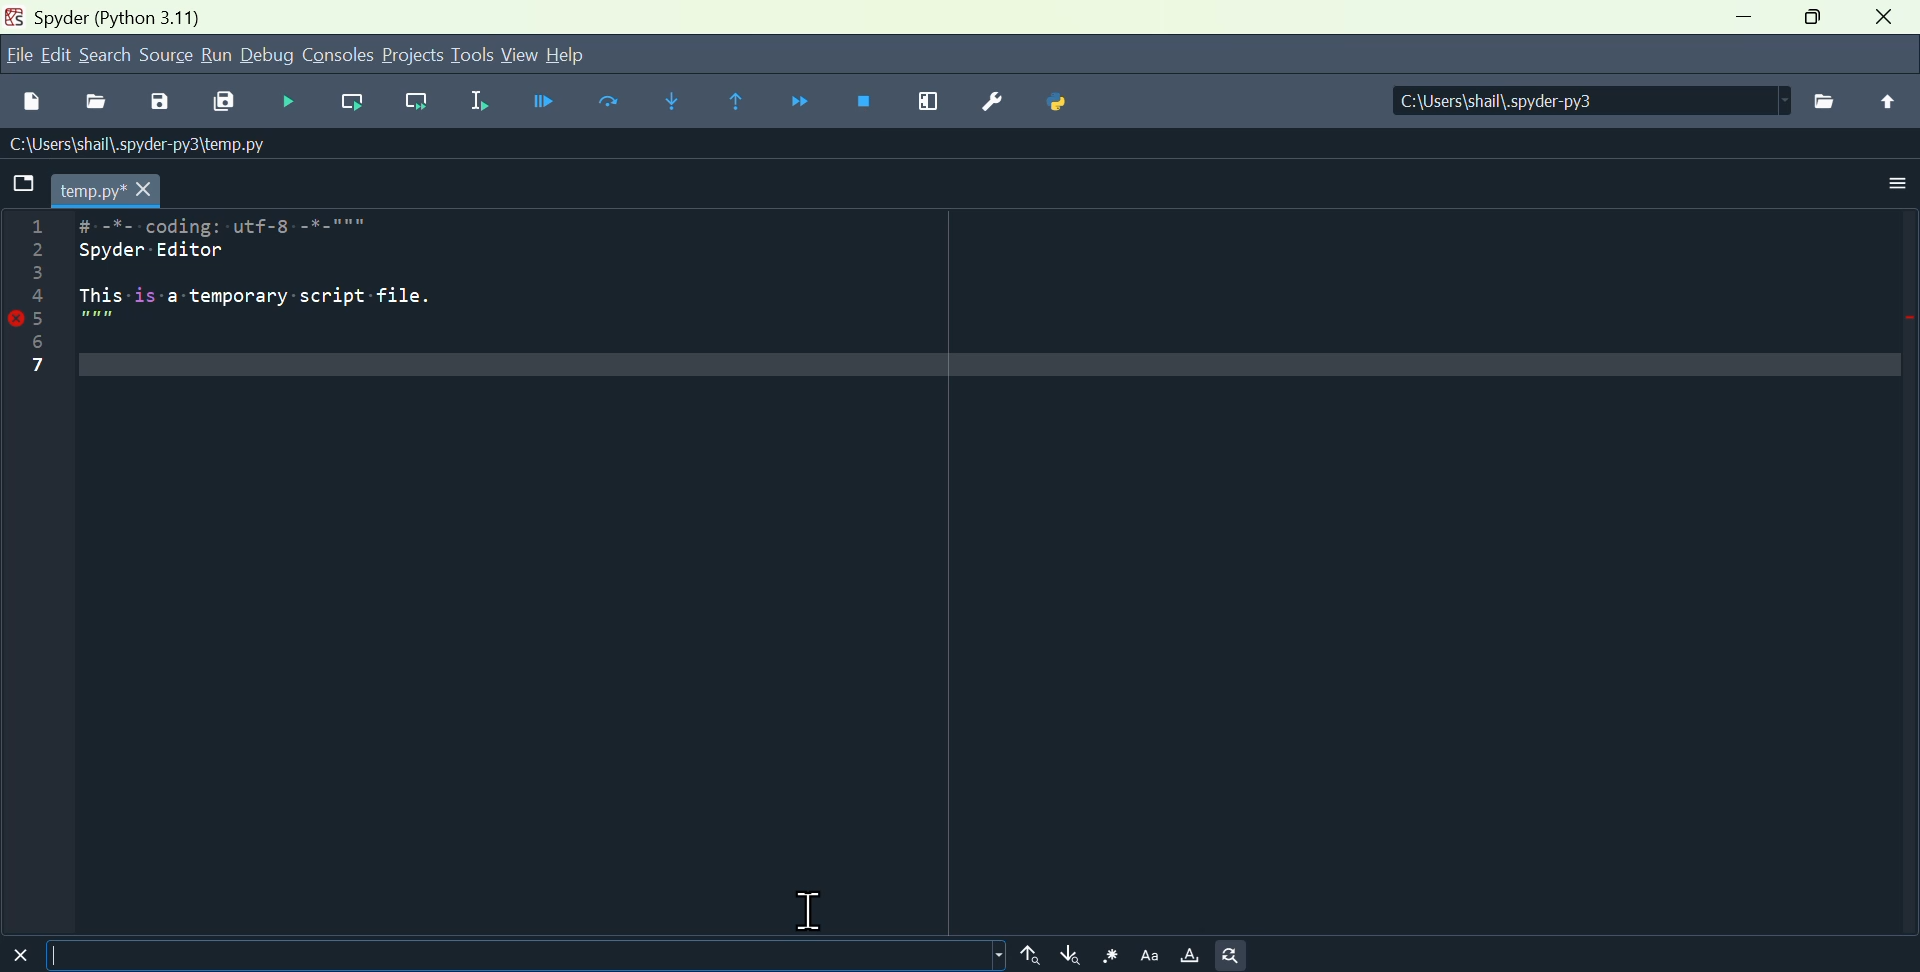 This screenshot has width=1920, height=972. What do you see at coordinates (1898, 183) in the screenshot?
I see `More options` at bounding box center [1898, 183].